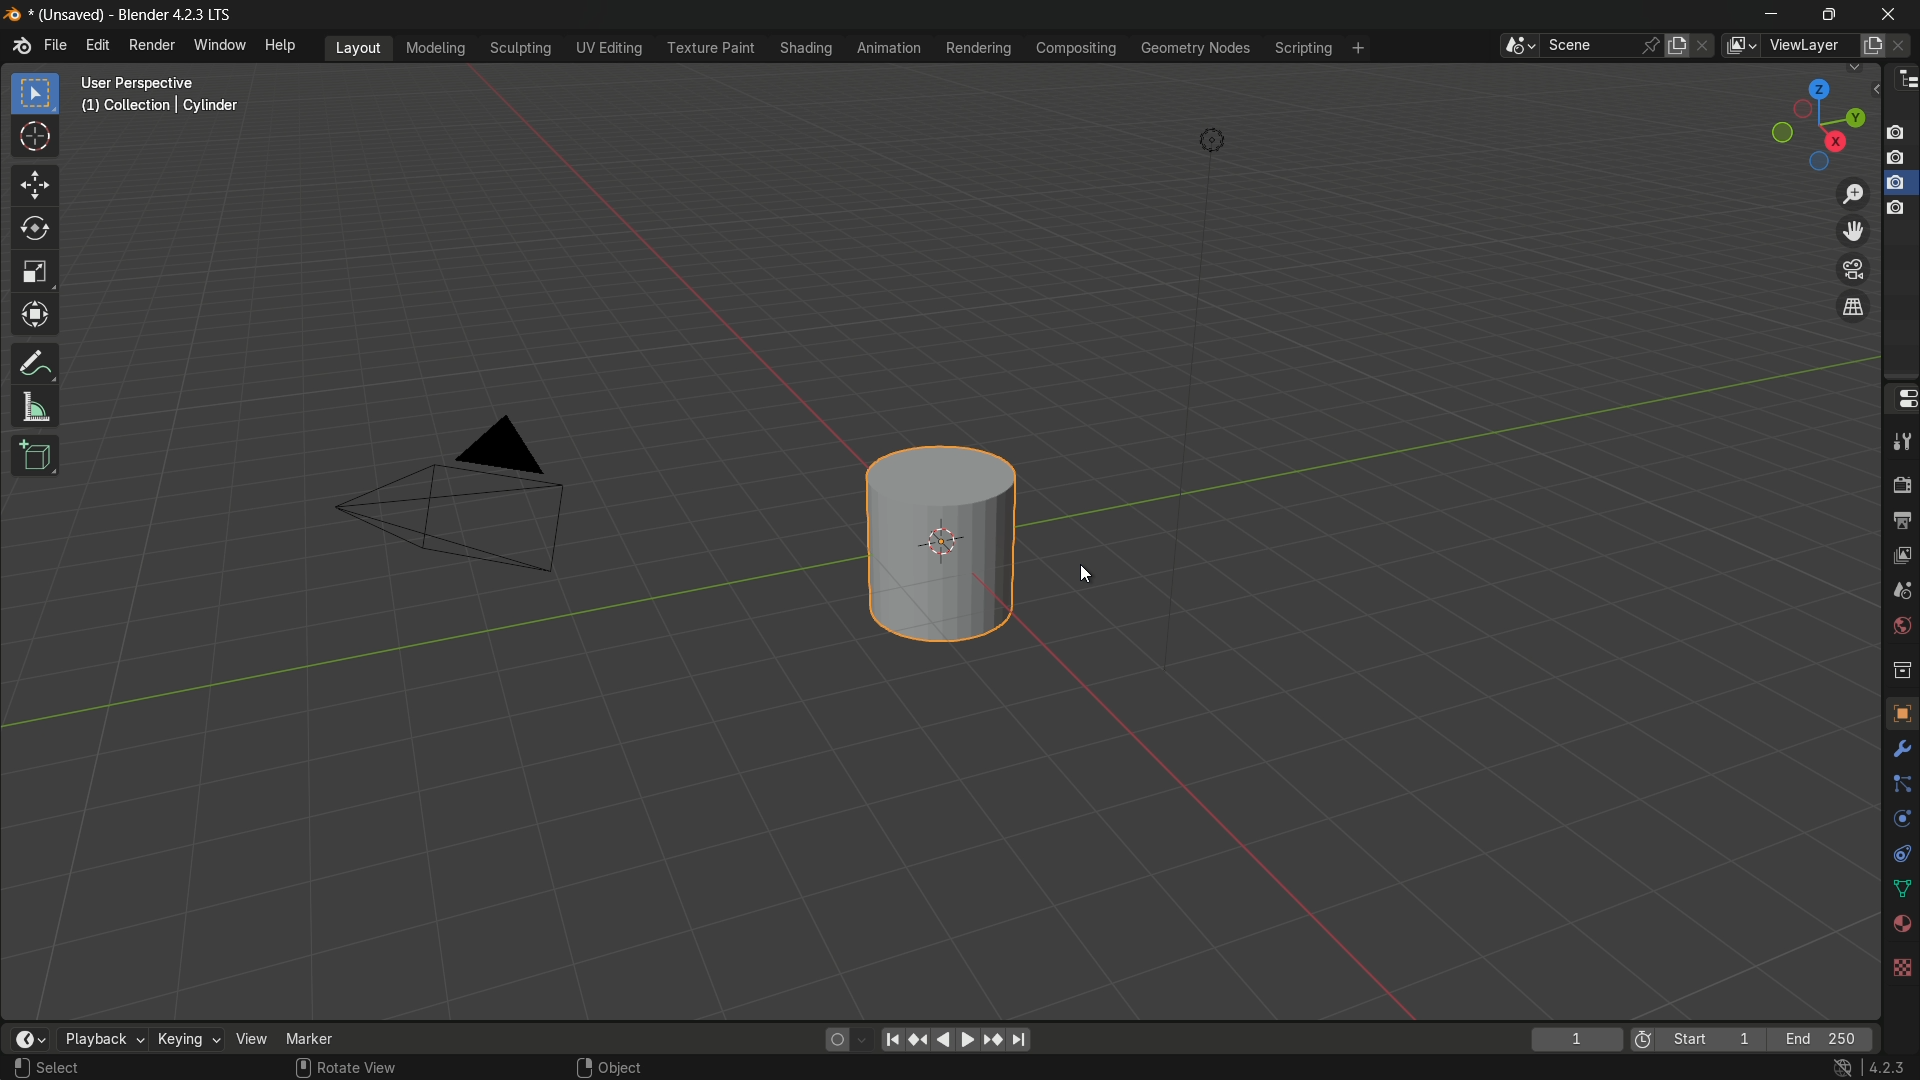  What do you see at coordinates (1898, 182) in the screenshot?
I see `layer 3` at bounding box center [1898, 182].